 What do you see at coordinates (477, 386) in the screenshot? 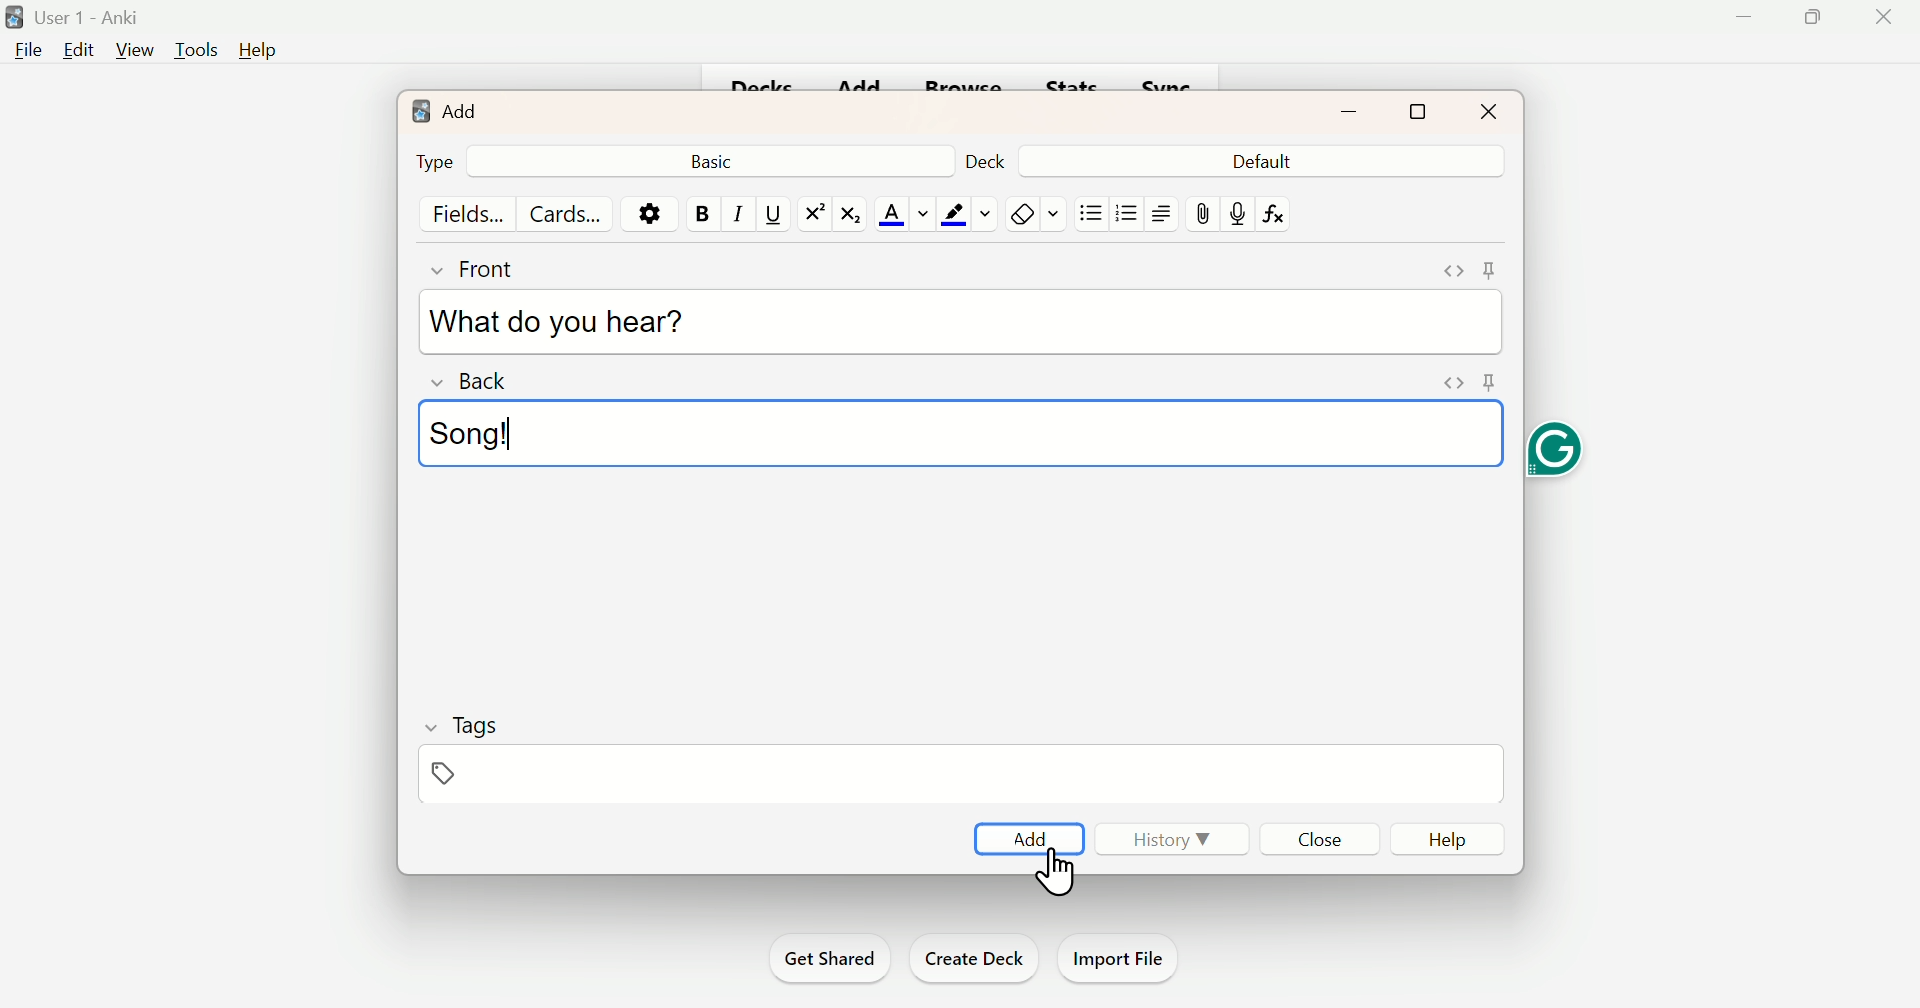
I see `Back` at bounding box center [477, 386].